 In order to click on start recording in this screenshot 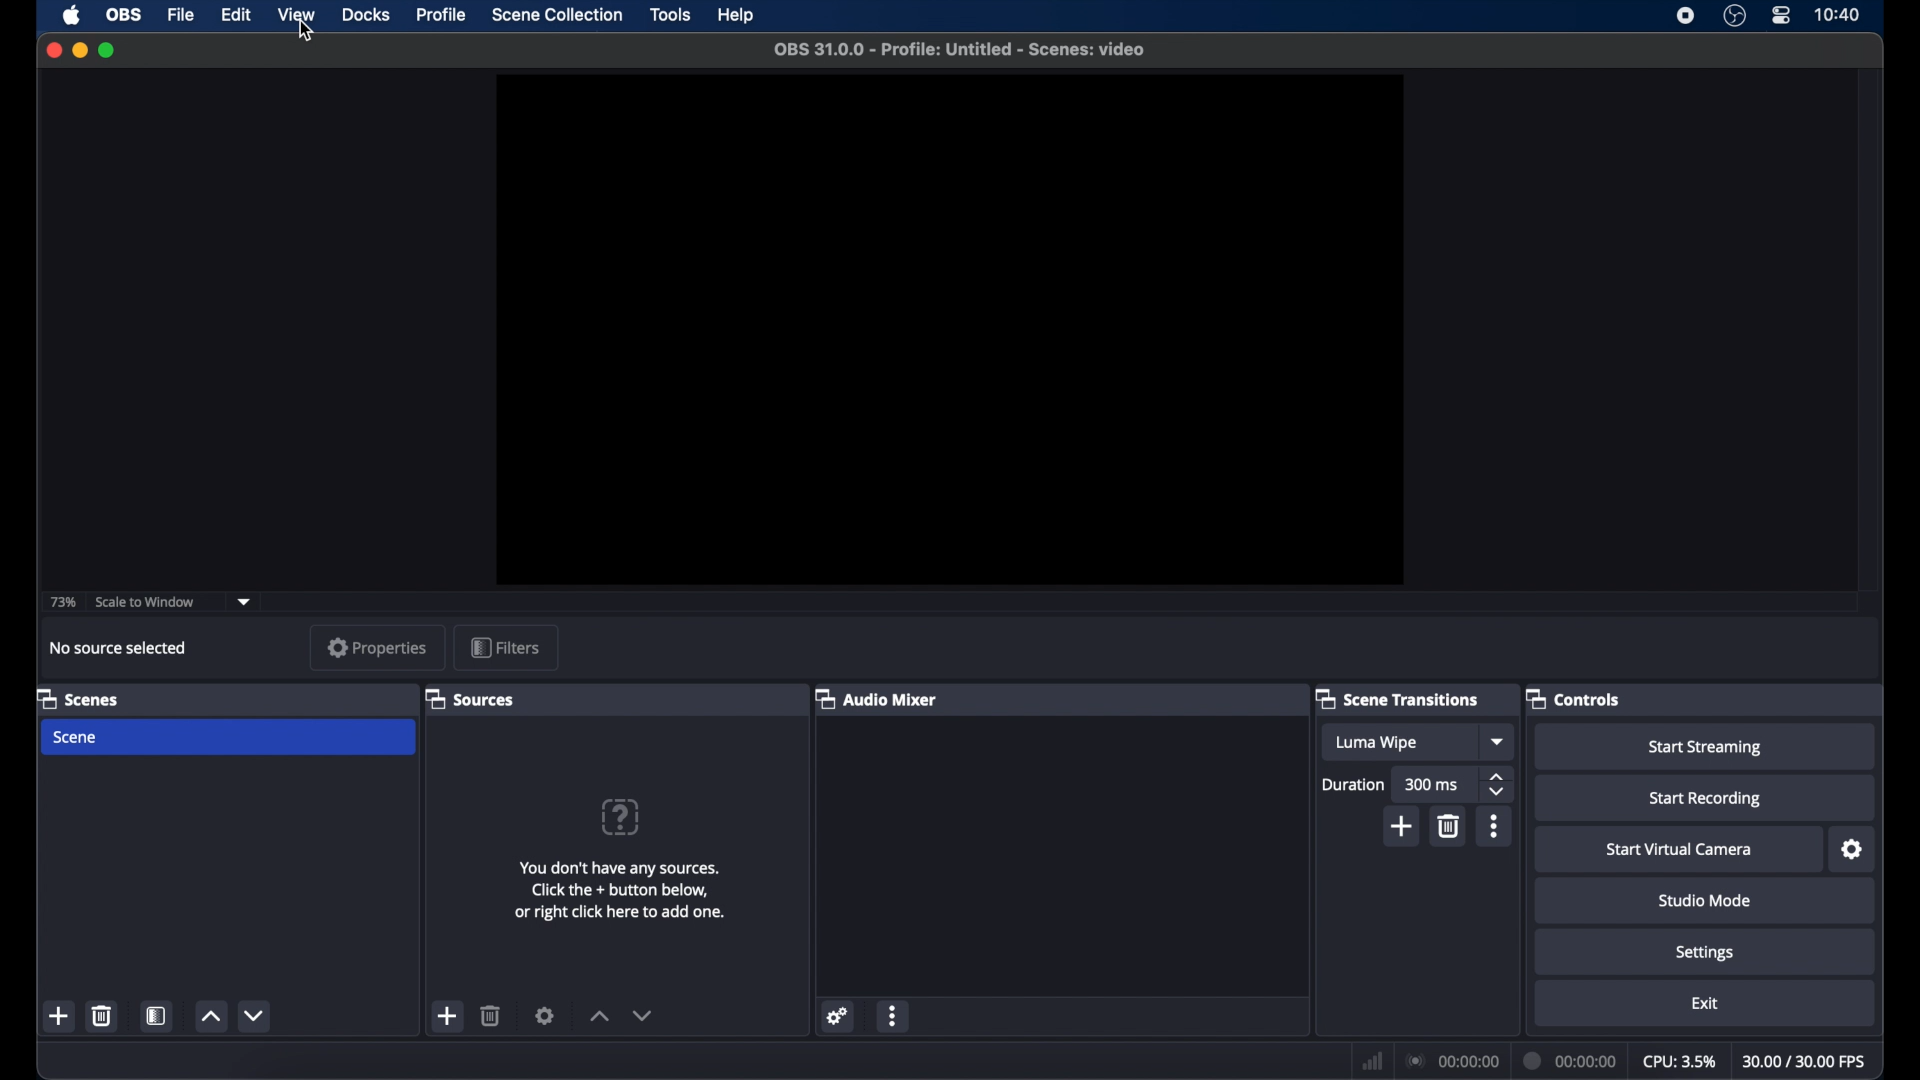, I will do `click(1706, 798)`.